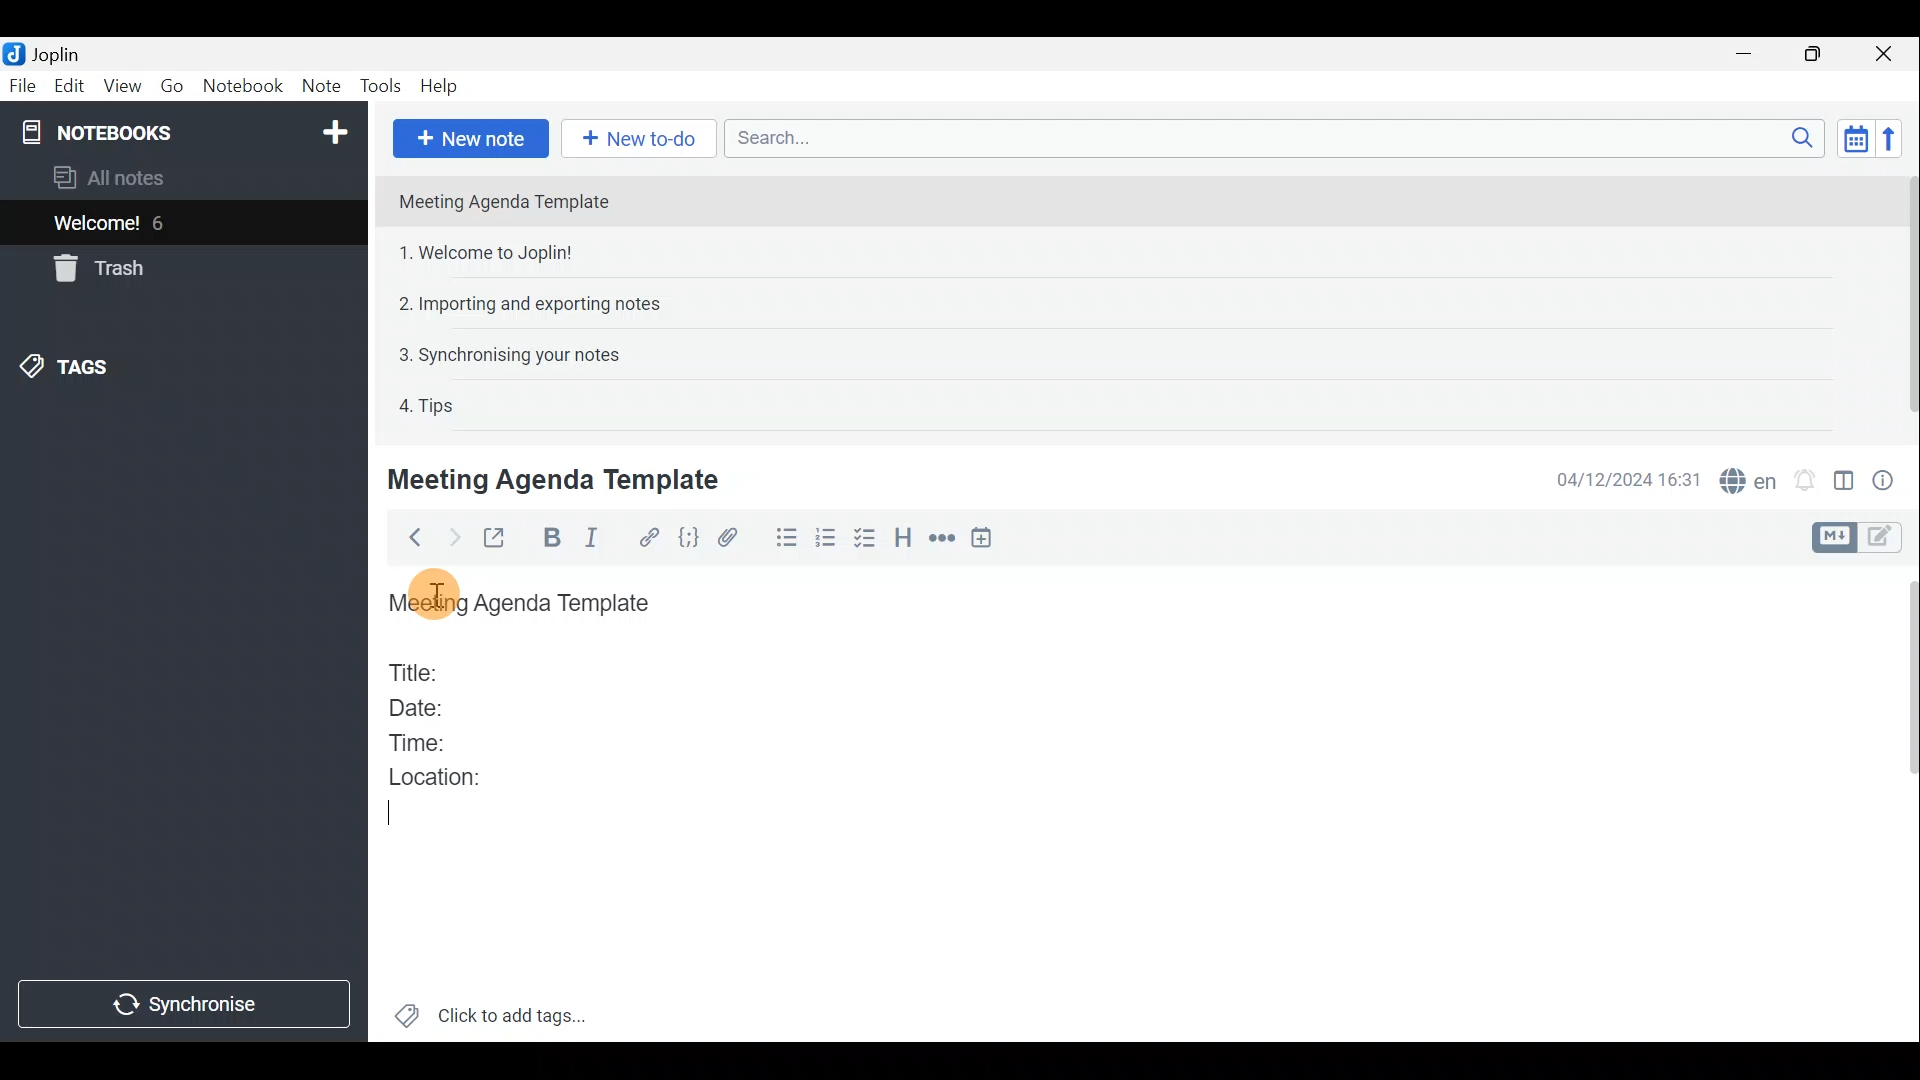 This screenshot has width=1920, height=1080. I want to click on File, so click(23, 84).